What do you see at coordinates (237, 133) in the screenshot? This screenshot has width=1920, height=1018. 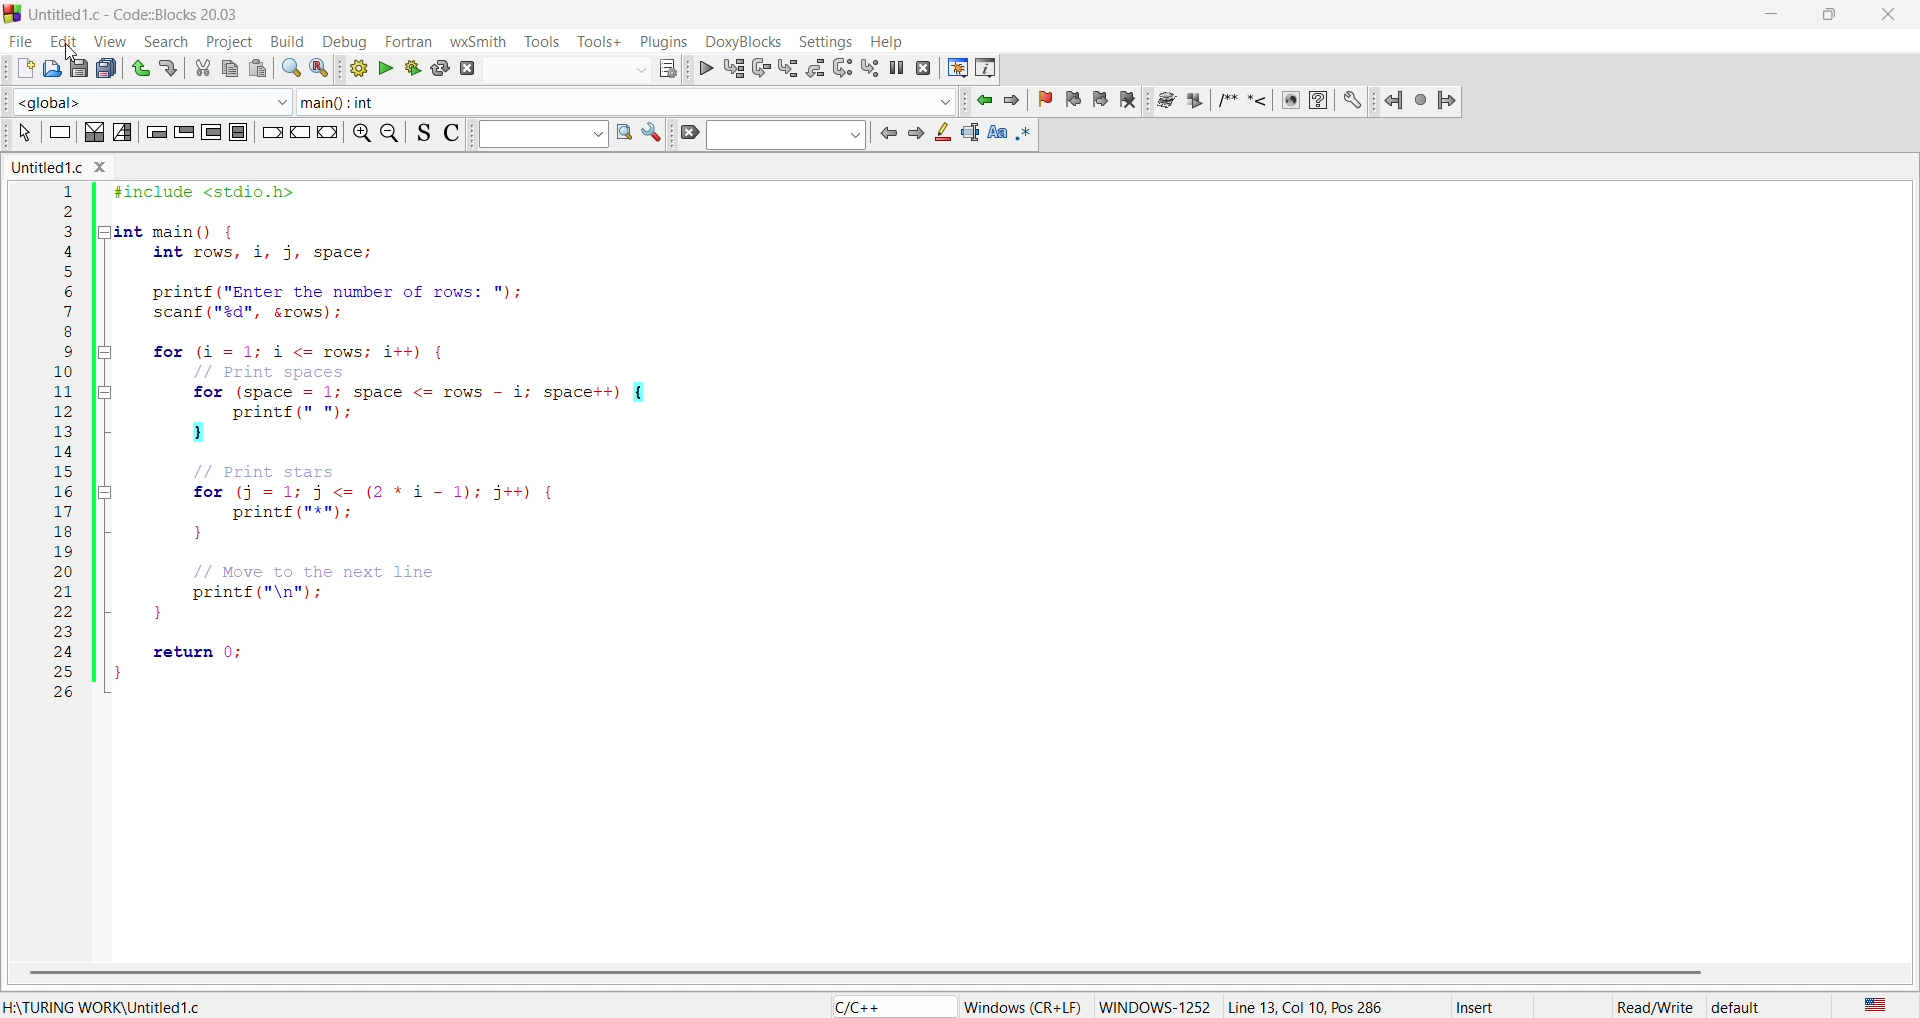 I see `block instruction` at bounding box center [237, 133].